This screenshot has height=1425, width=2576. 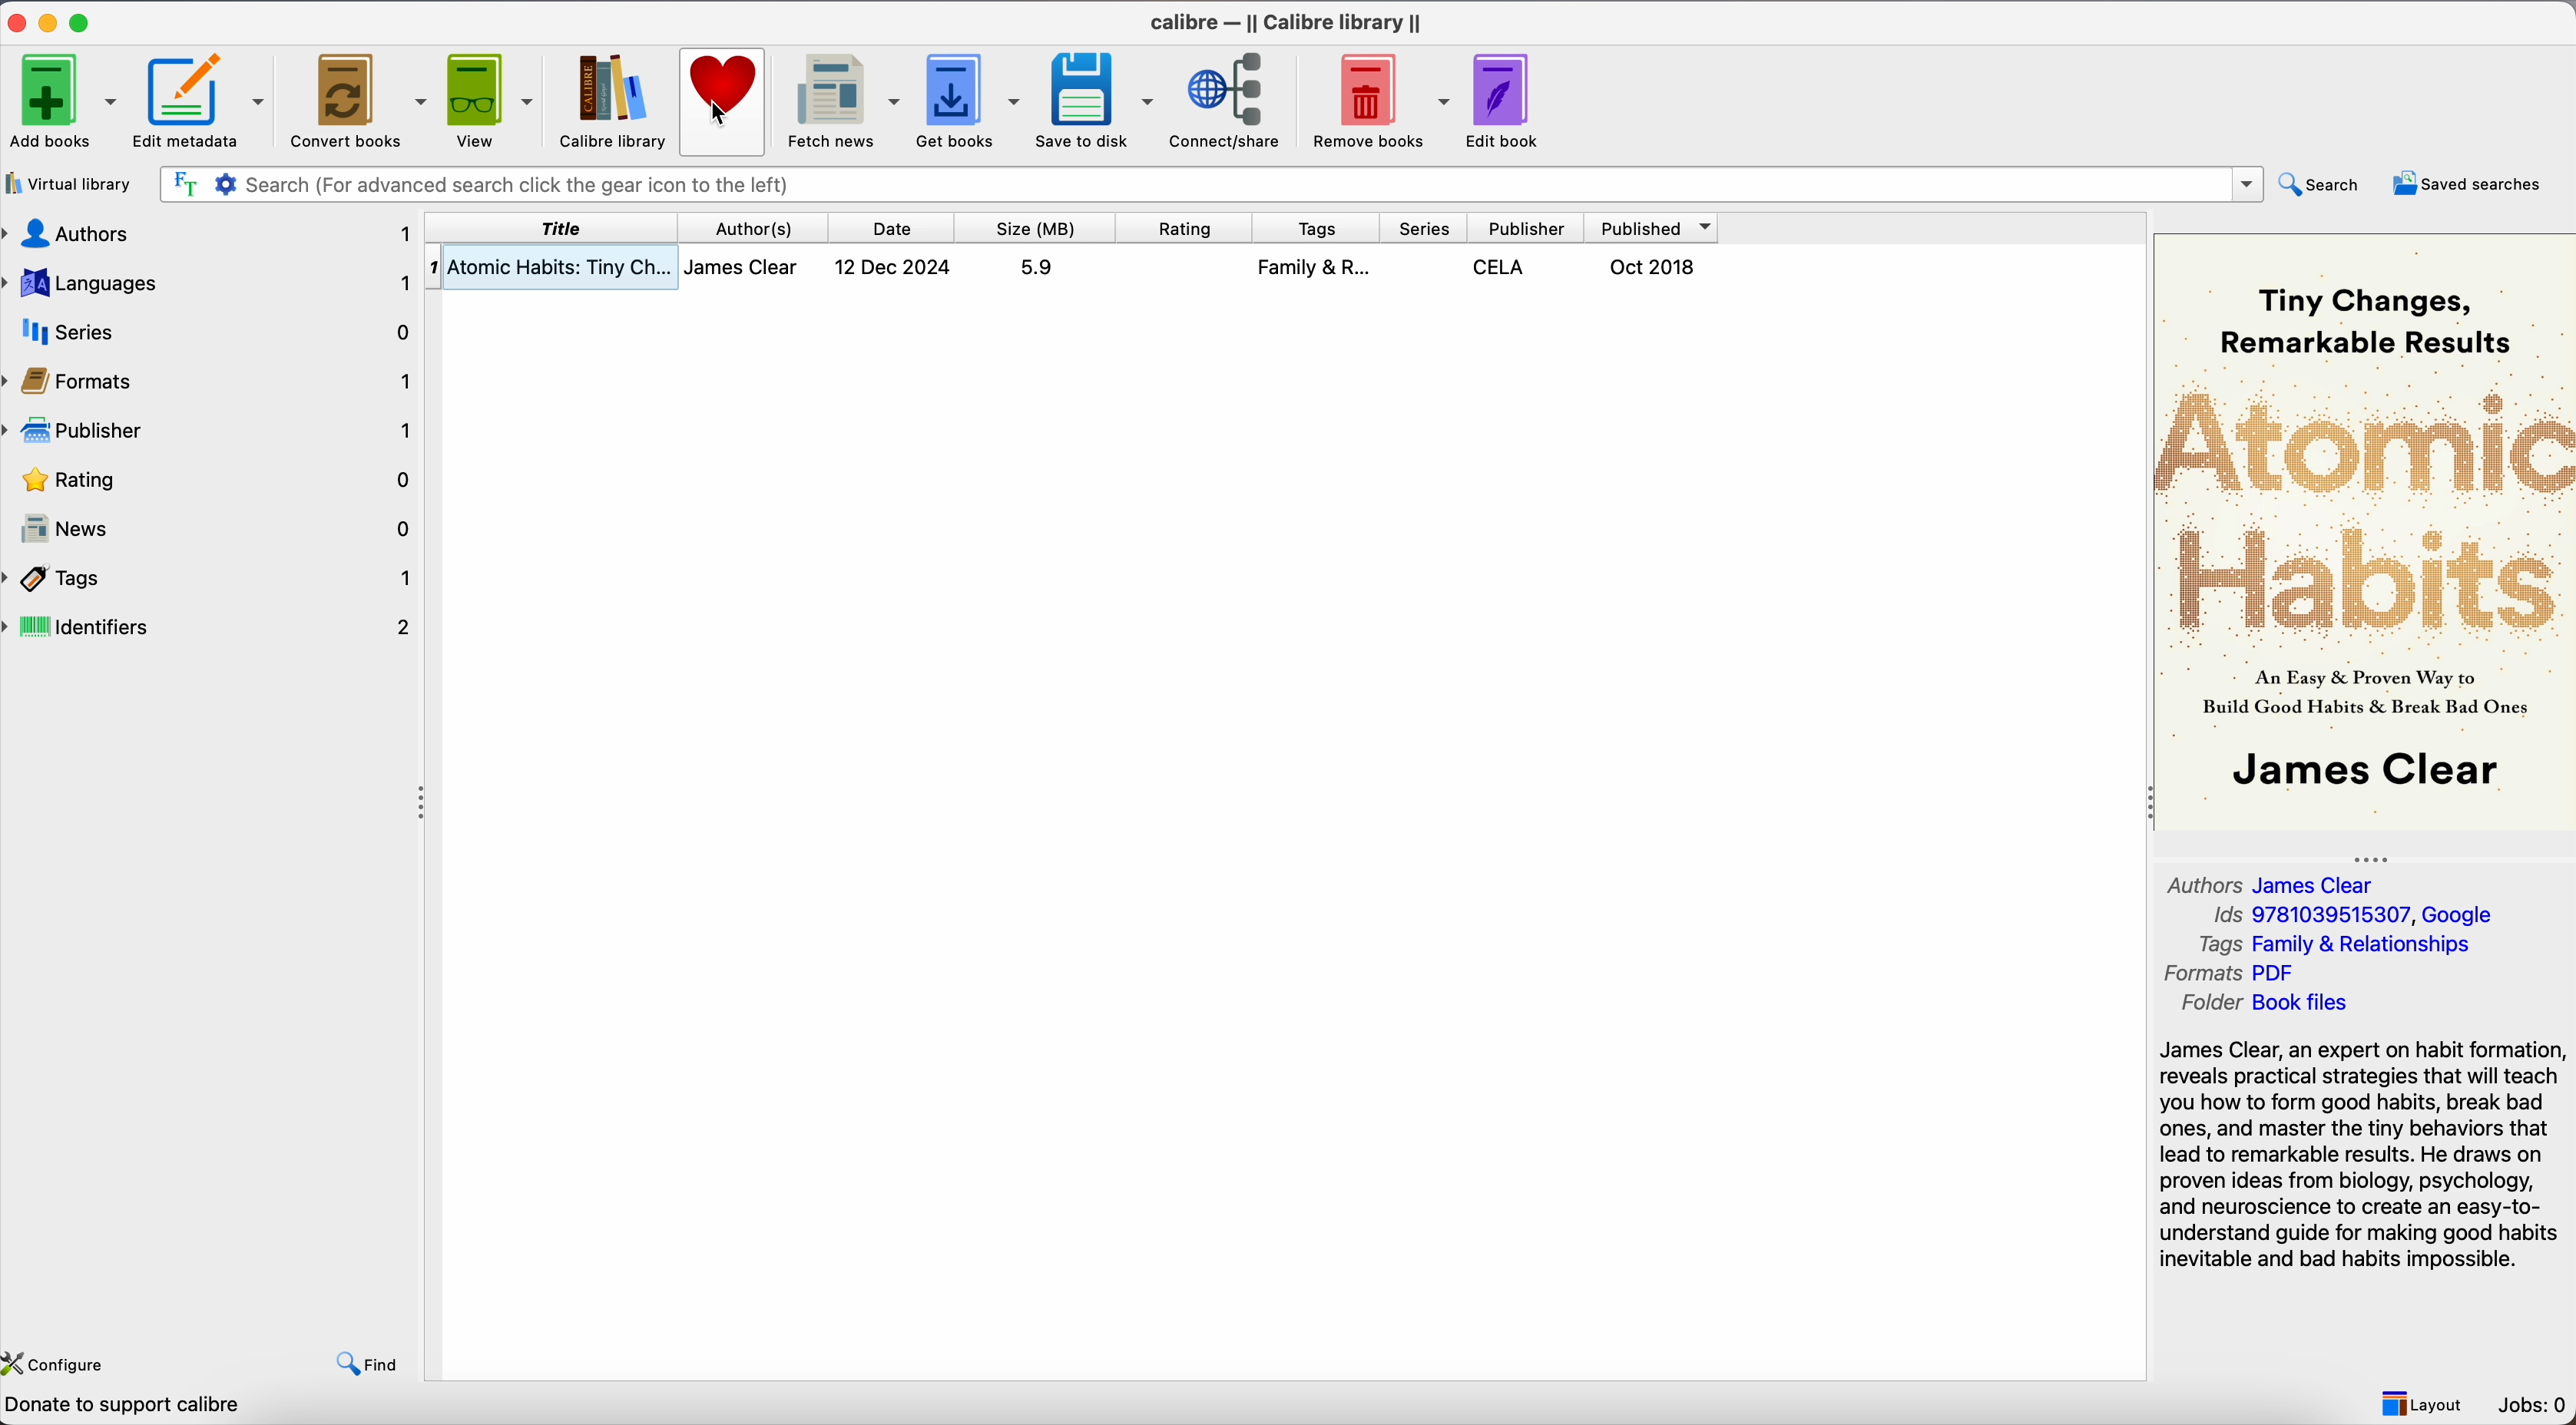 I want to click on saved searches, so click(x=2470, y=185).